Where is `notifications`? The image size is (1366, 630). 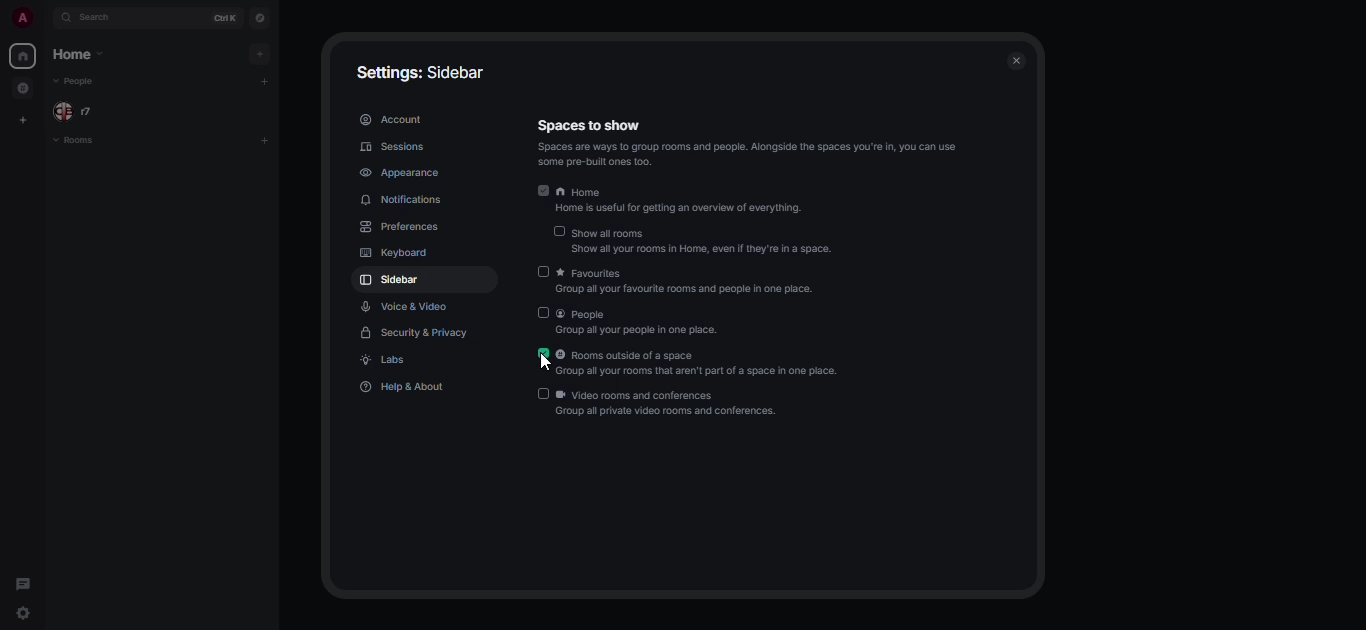 notifications is located at coordinates (405, 202).